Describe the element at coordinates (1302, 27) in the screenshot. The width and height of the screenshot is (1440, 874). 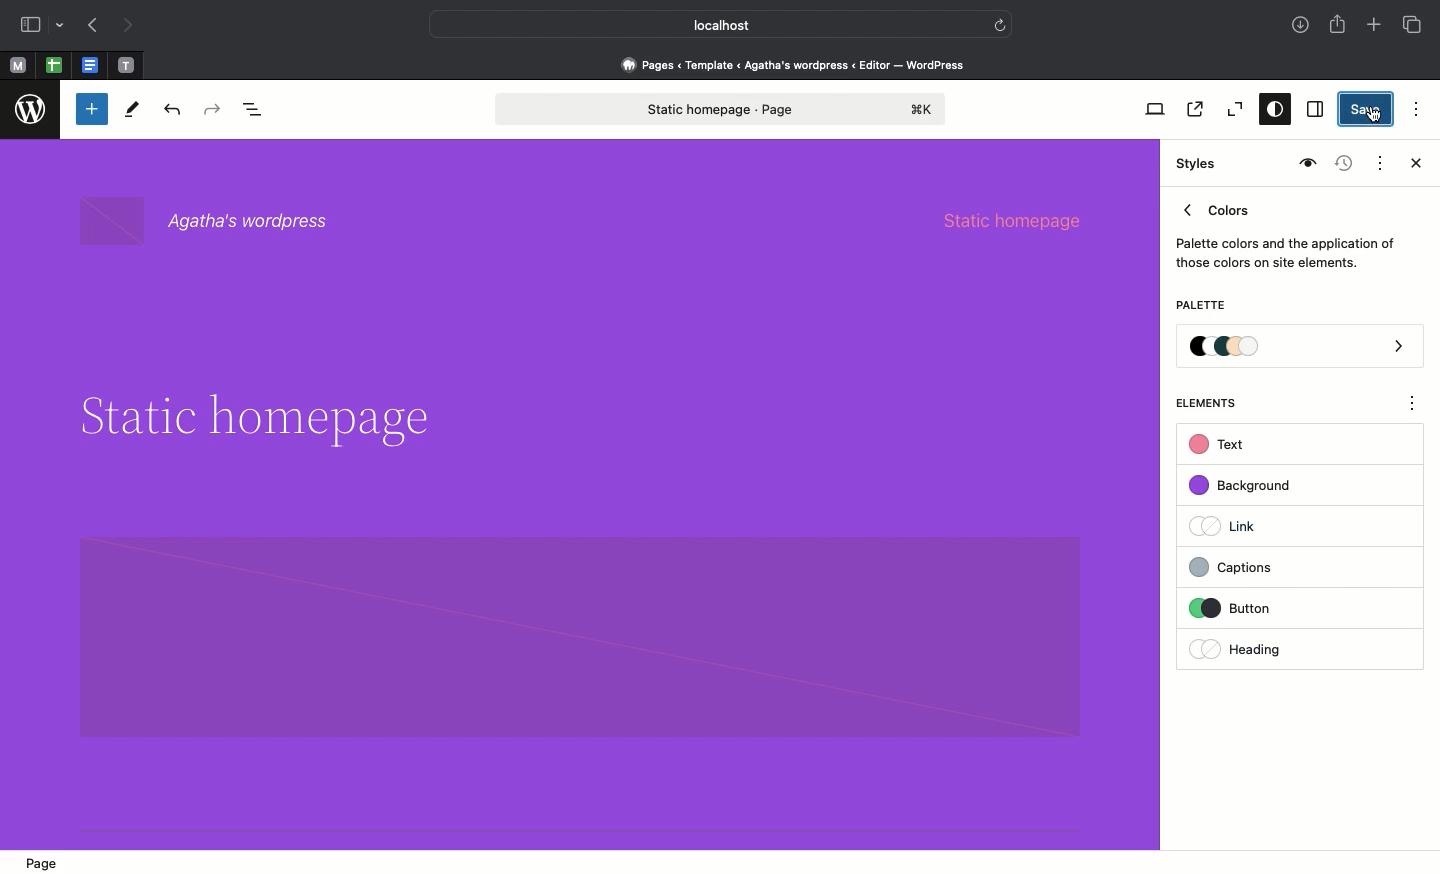
I see `Downloads` at that location.